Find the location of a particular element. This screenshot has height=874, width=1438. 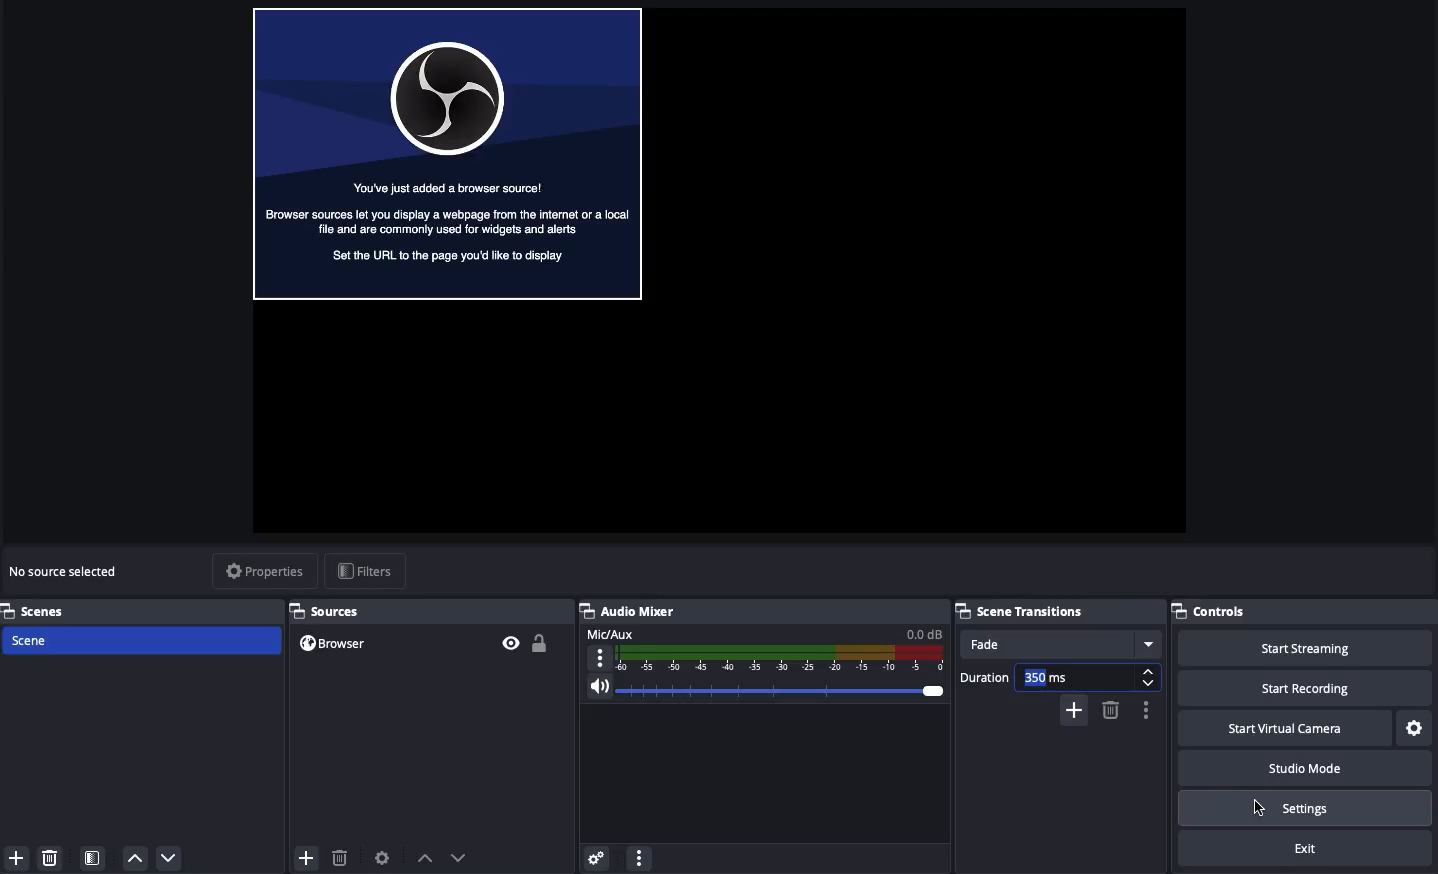

Options is located at coordinates (639, 855).